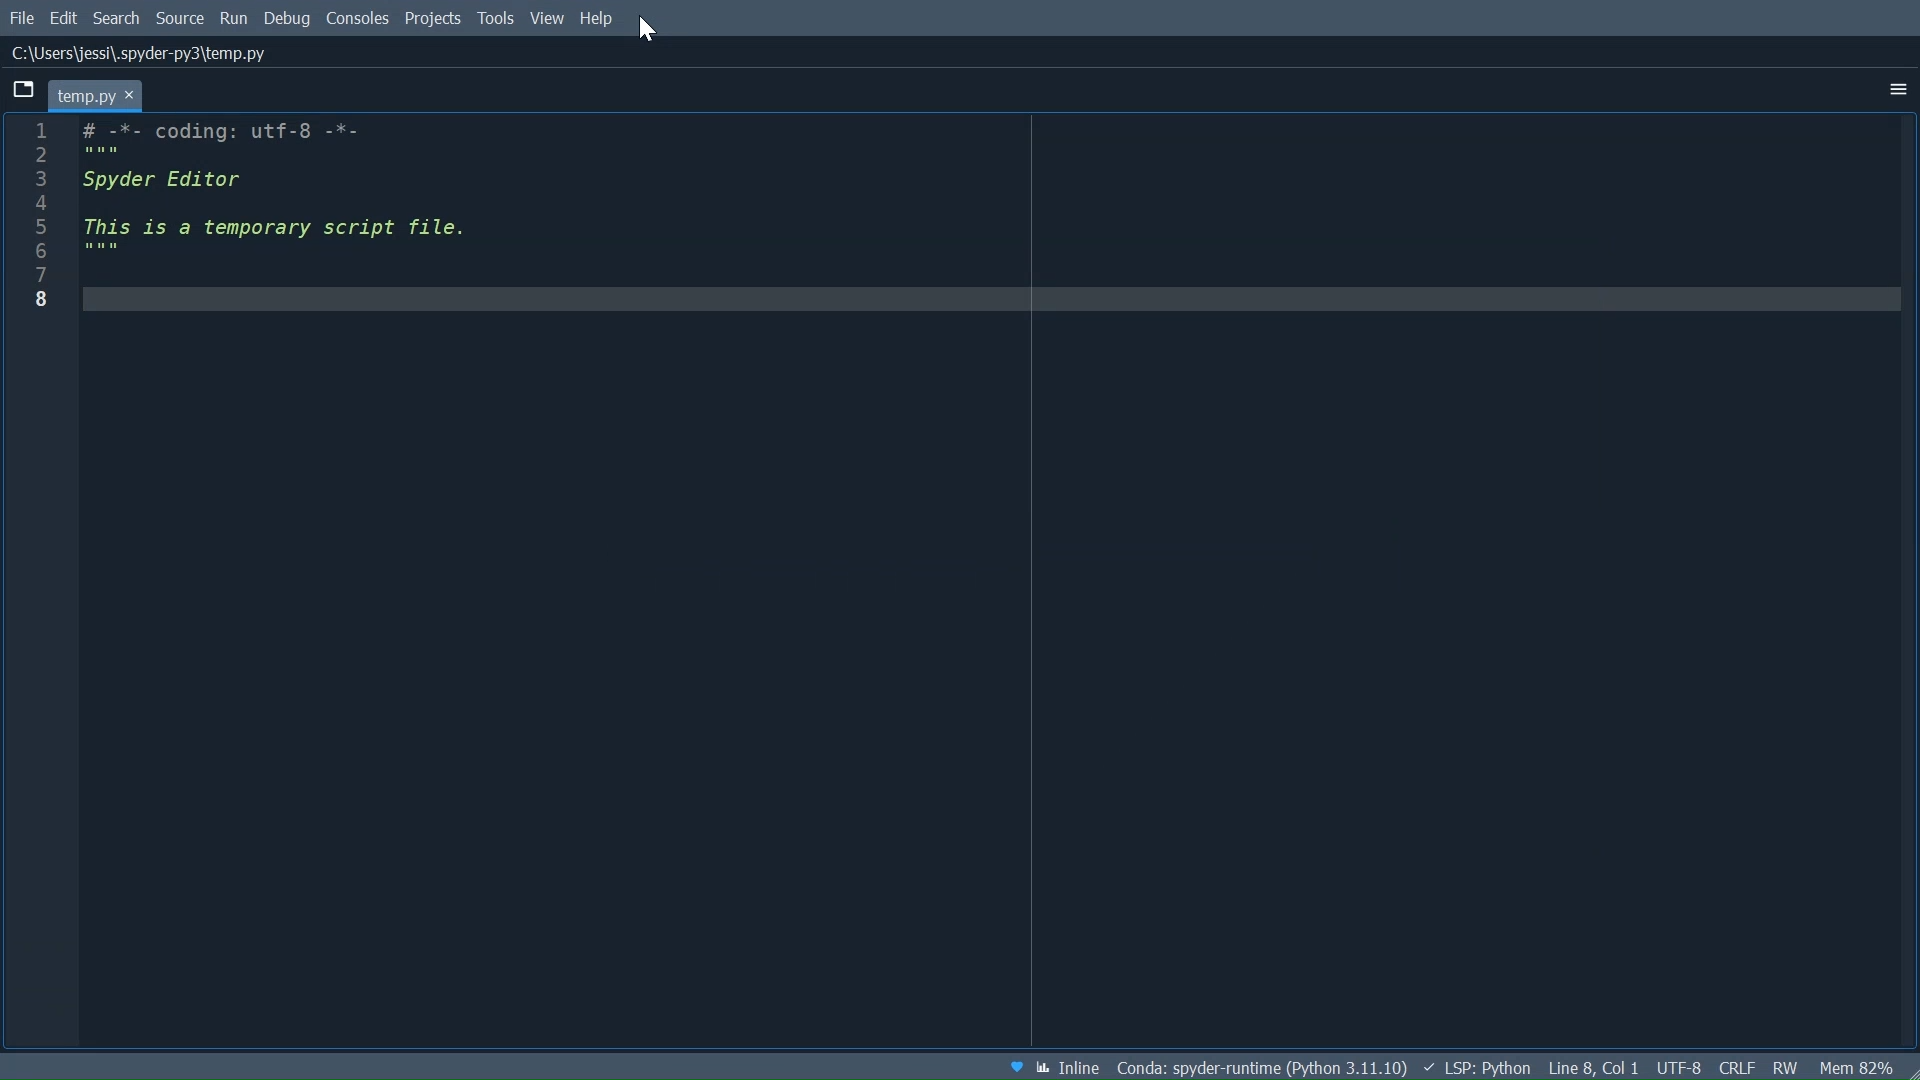 This screenshot has width=1920, height=1080. What do you see at coordinates (117, 18) in the screenshot?
I see `Search` at bounding box center [117, 18].